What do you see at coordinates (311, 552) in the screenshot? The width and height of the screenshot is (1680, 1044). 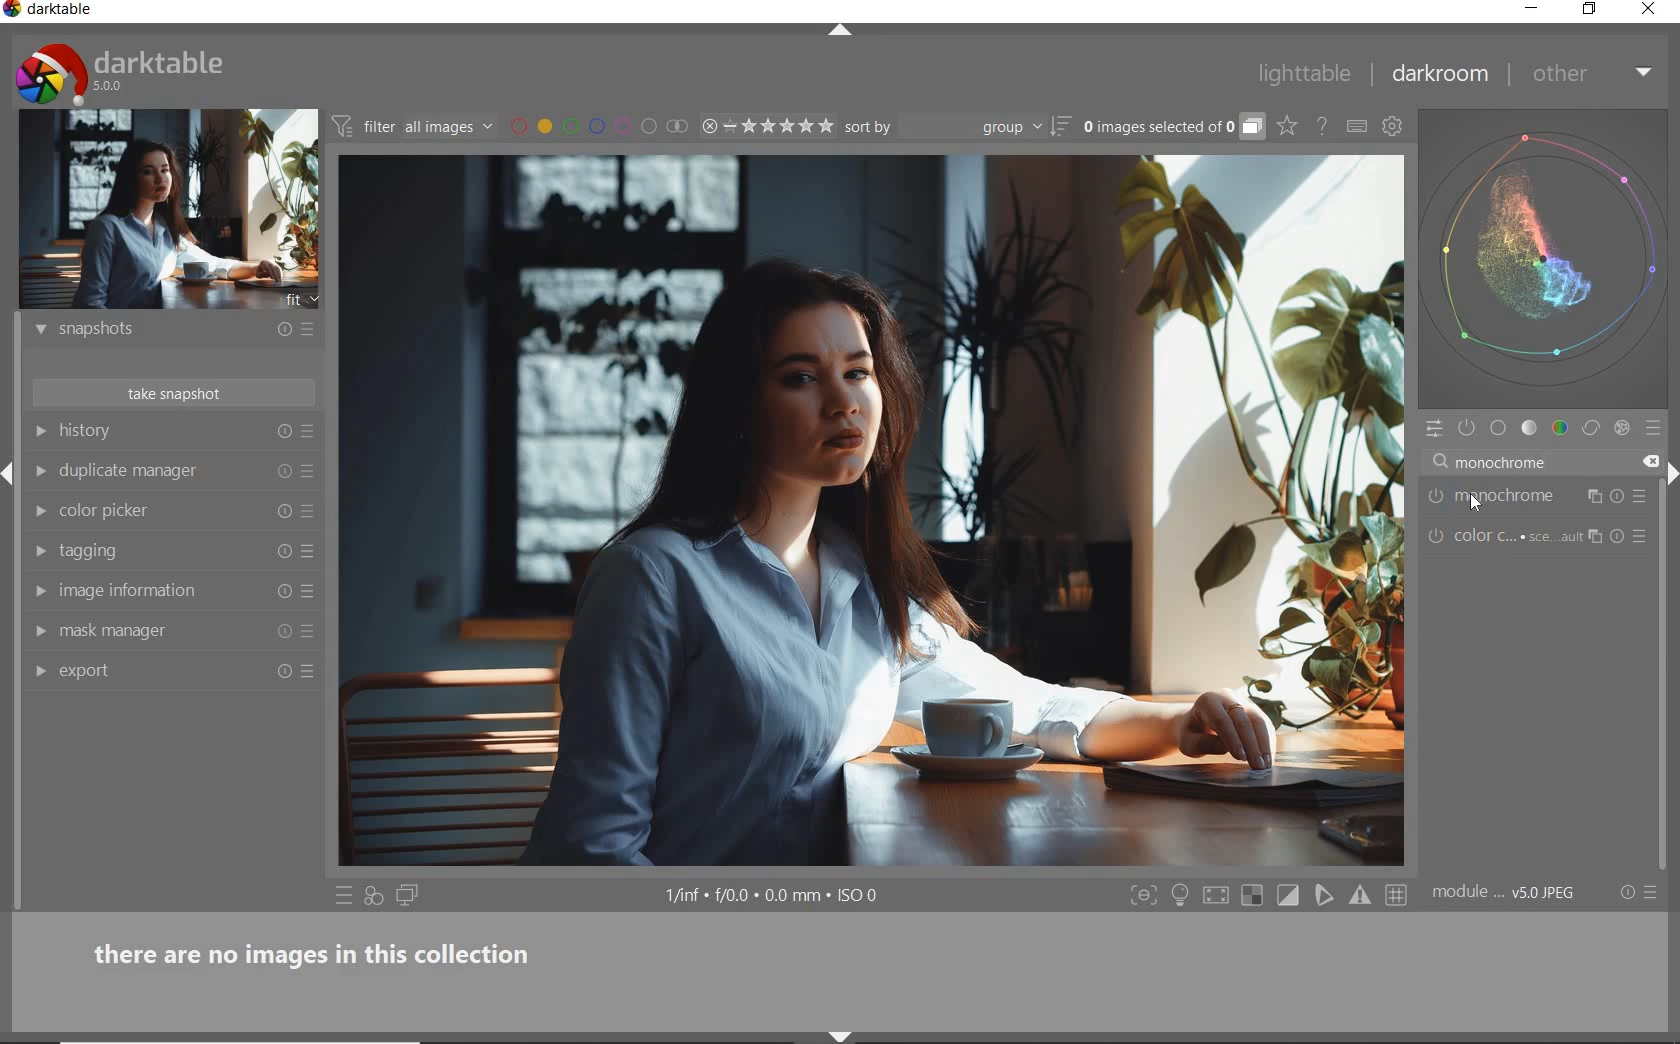 I see `preset and preferences` at bounding box center [311, 552].